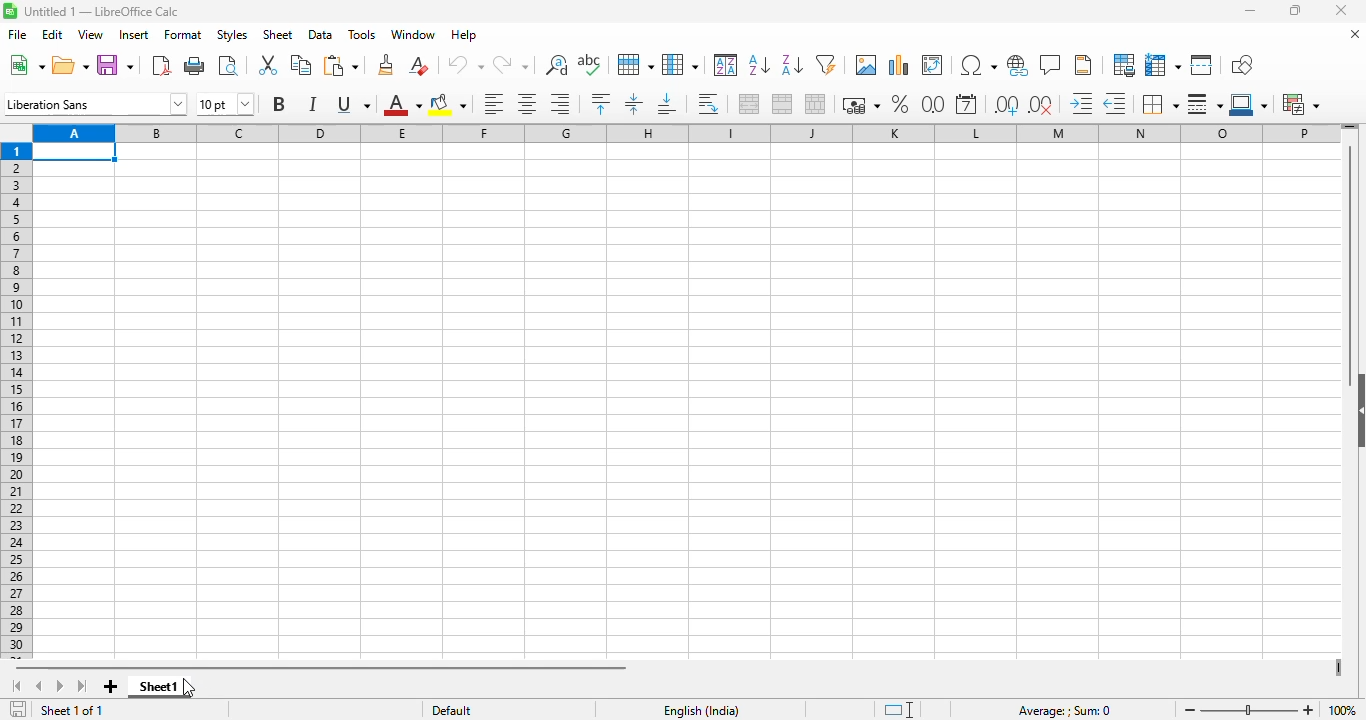 This screenshot has height=720, width=1366. What do you see at coordinates (323, 668) in the screenshot?
I see `horizontal scroll bar` at bounding box center [323, 668].